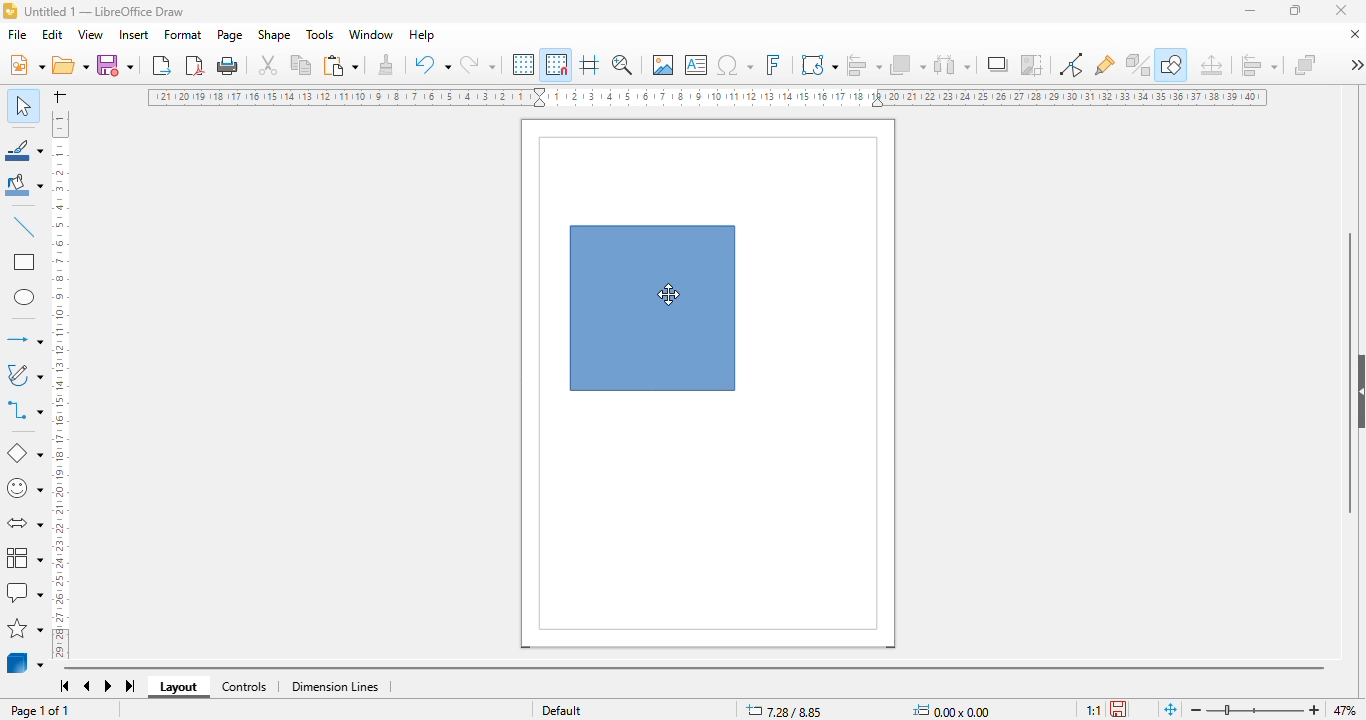 The width and height of the screenshot is (1366, 720). What do you see at coordinates (114, 64) in the screenshot?
I see `save` at bounding box center [114, 64].